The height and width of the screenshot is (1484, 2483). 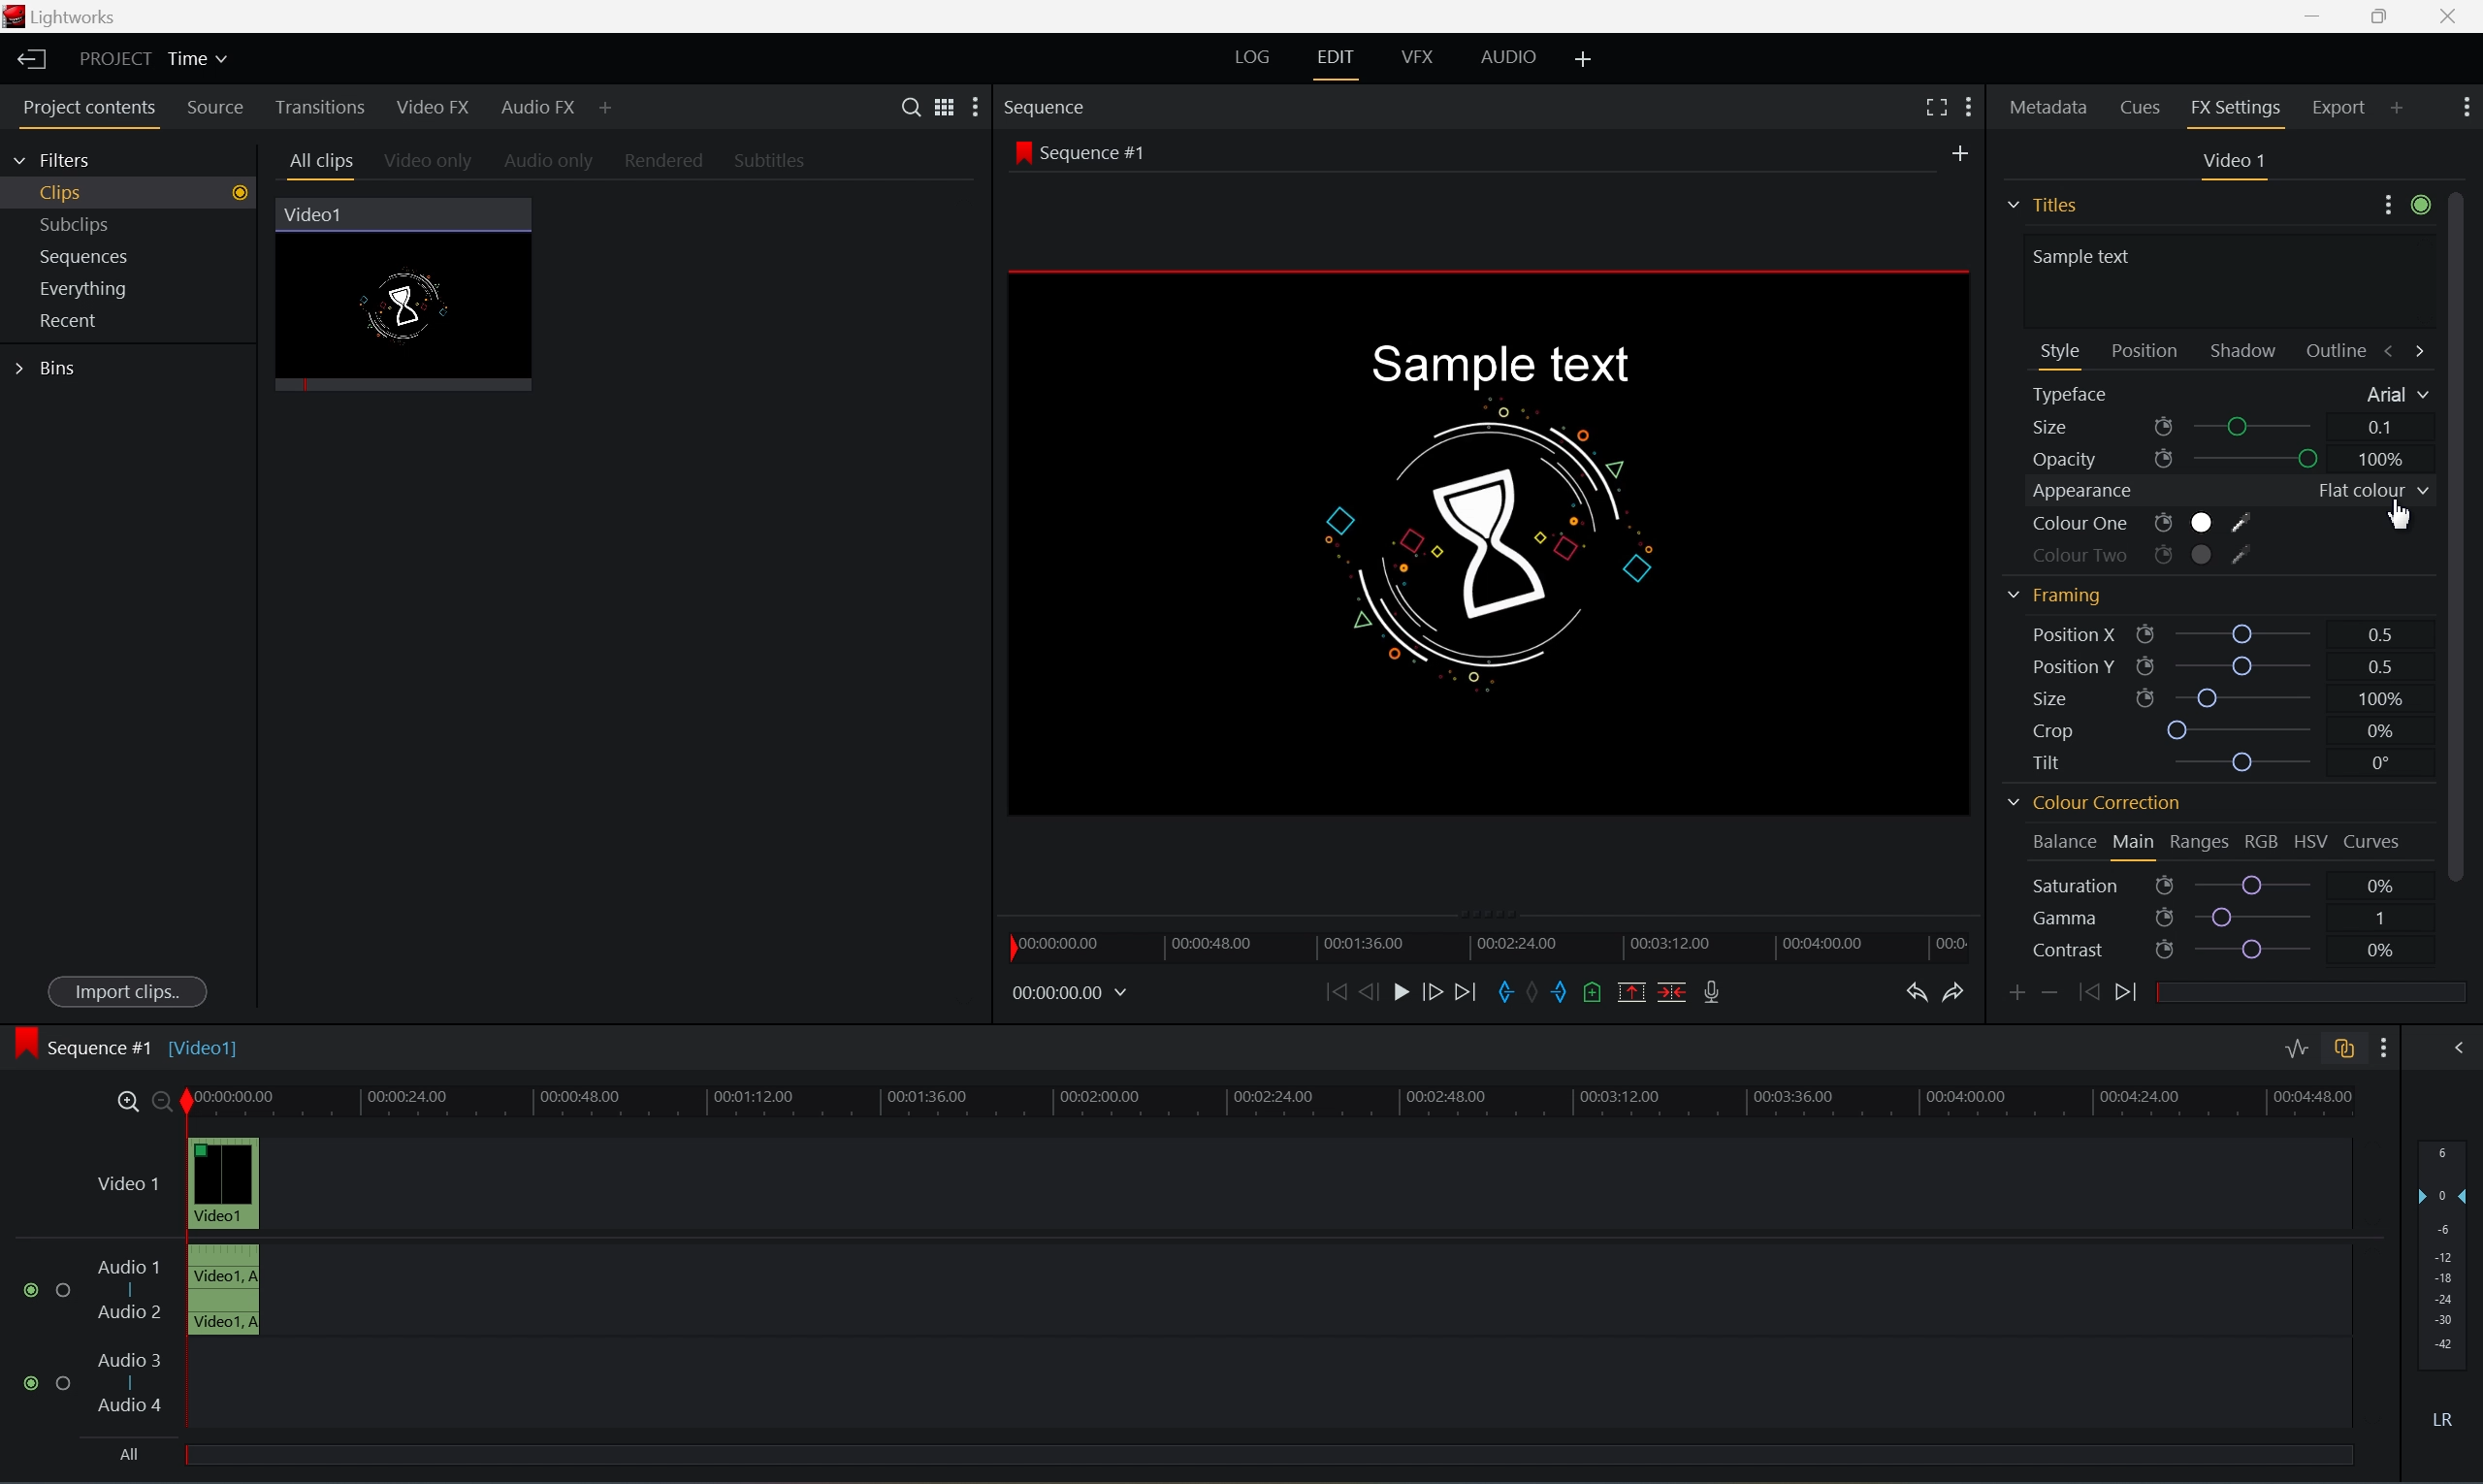 What do you see at coordinates (18, 19) in the screenshot?
I see `logo` at bounding box center [18, 19].